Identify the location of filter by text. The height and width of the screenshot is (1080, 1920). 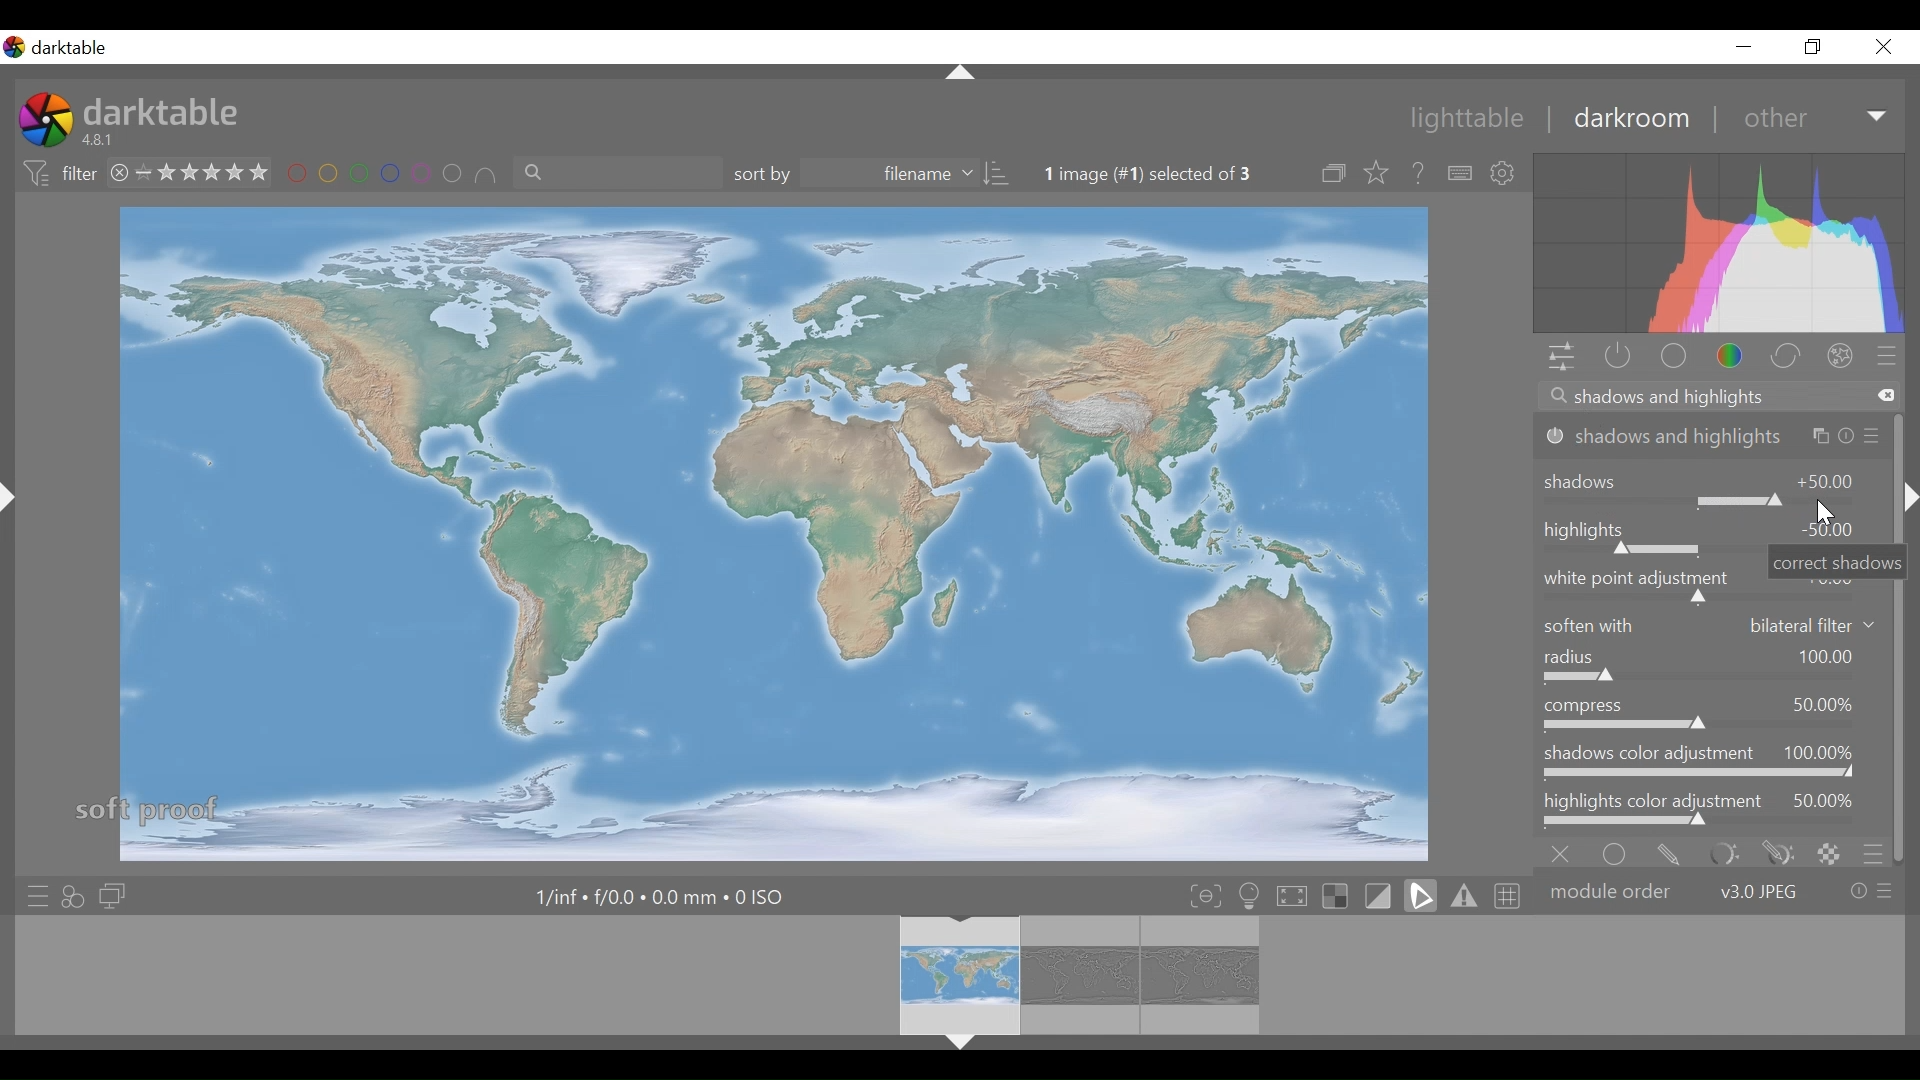
(617, 176).